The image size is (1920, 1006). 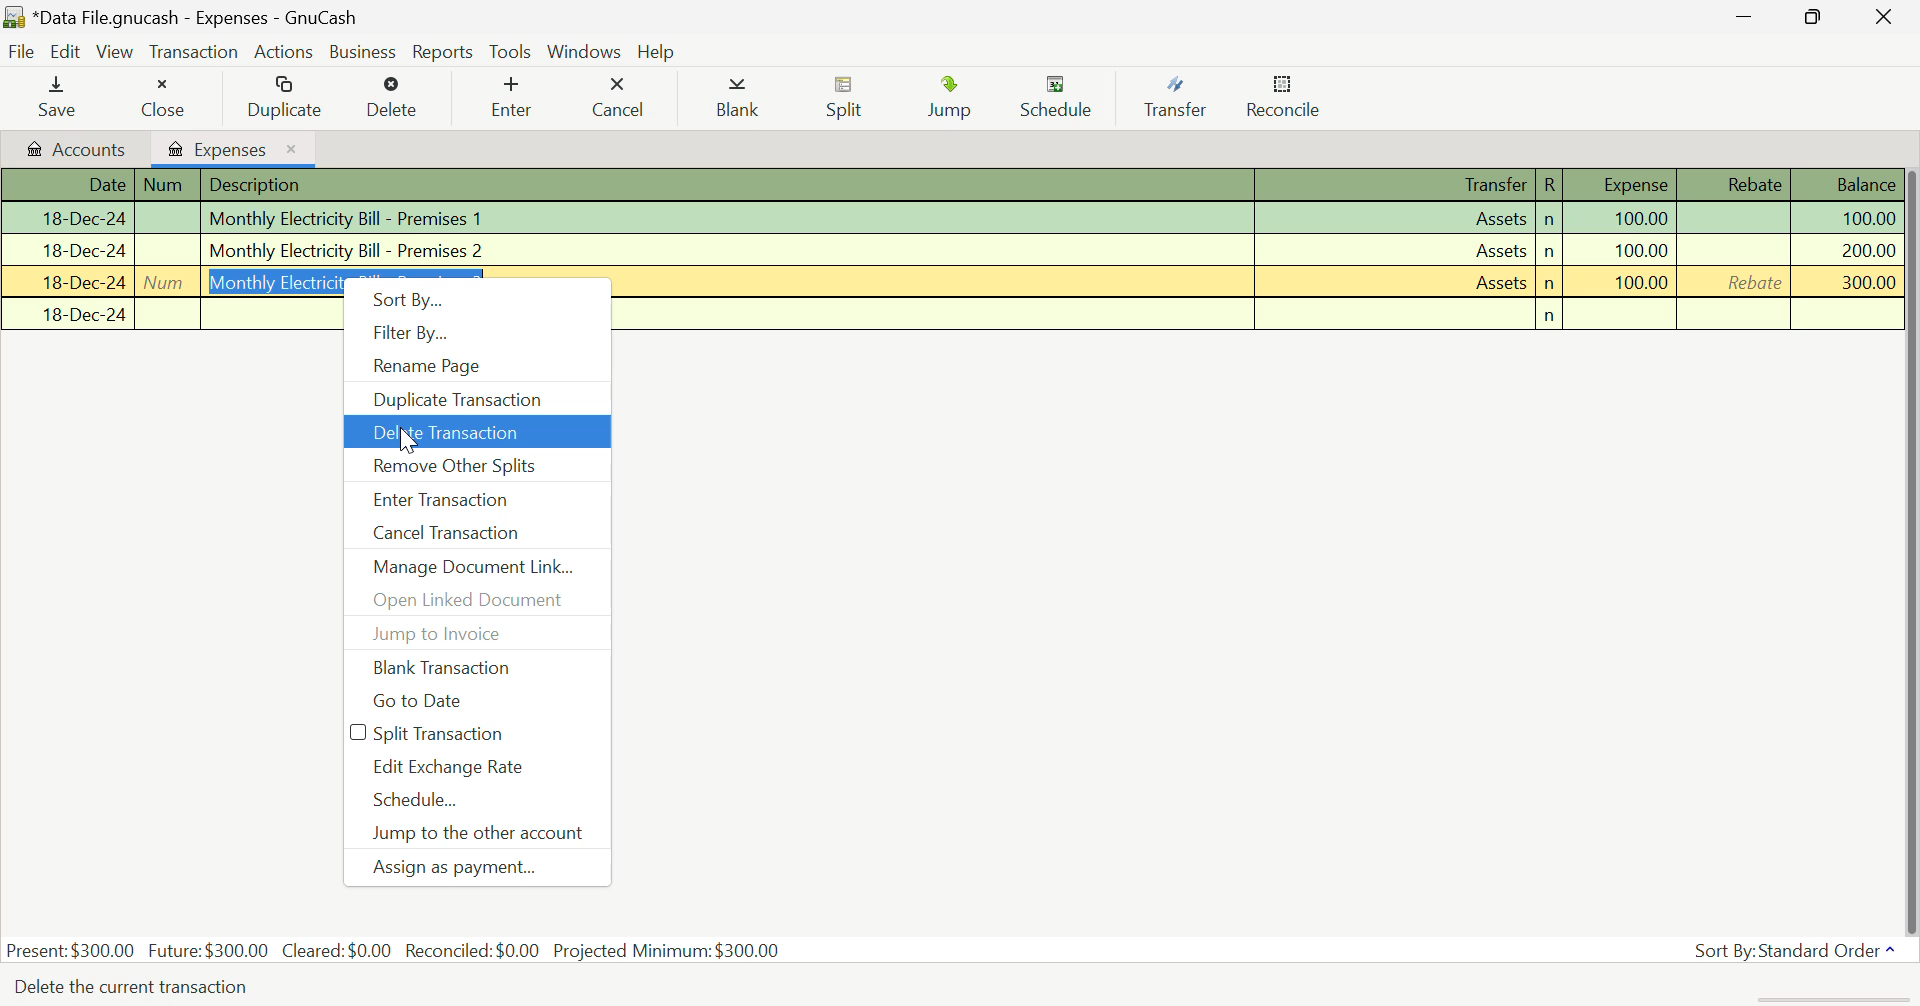 What do you see at coordinates (478, 366) in the screenshot?
I see `Rename Page` at bounding box center [478, 366].